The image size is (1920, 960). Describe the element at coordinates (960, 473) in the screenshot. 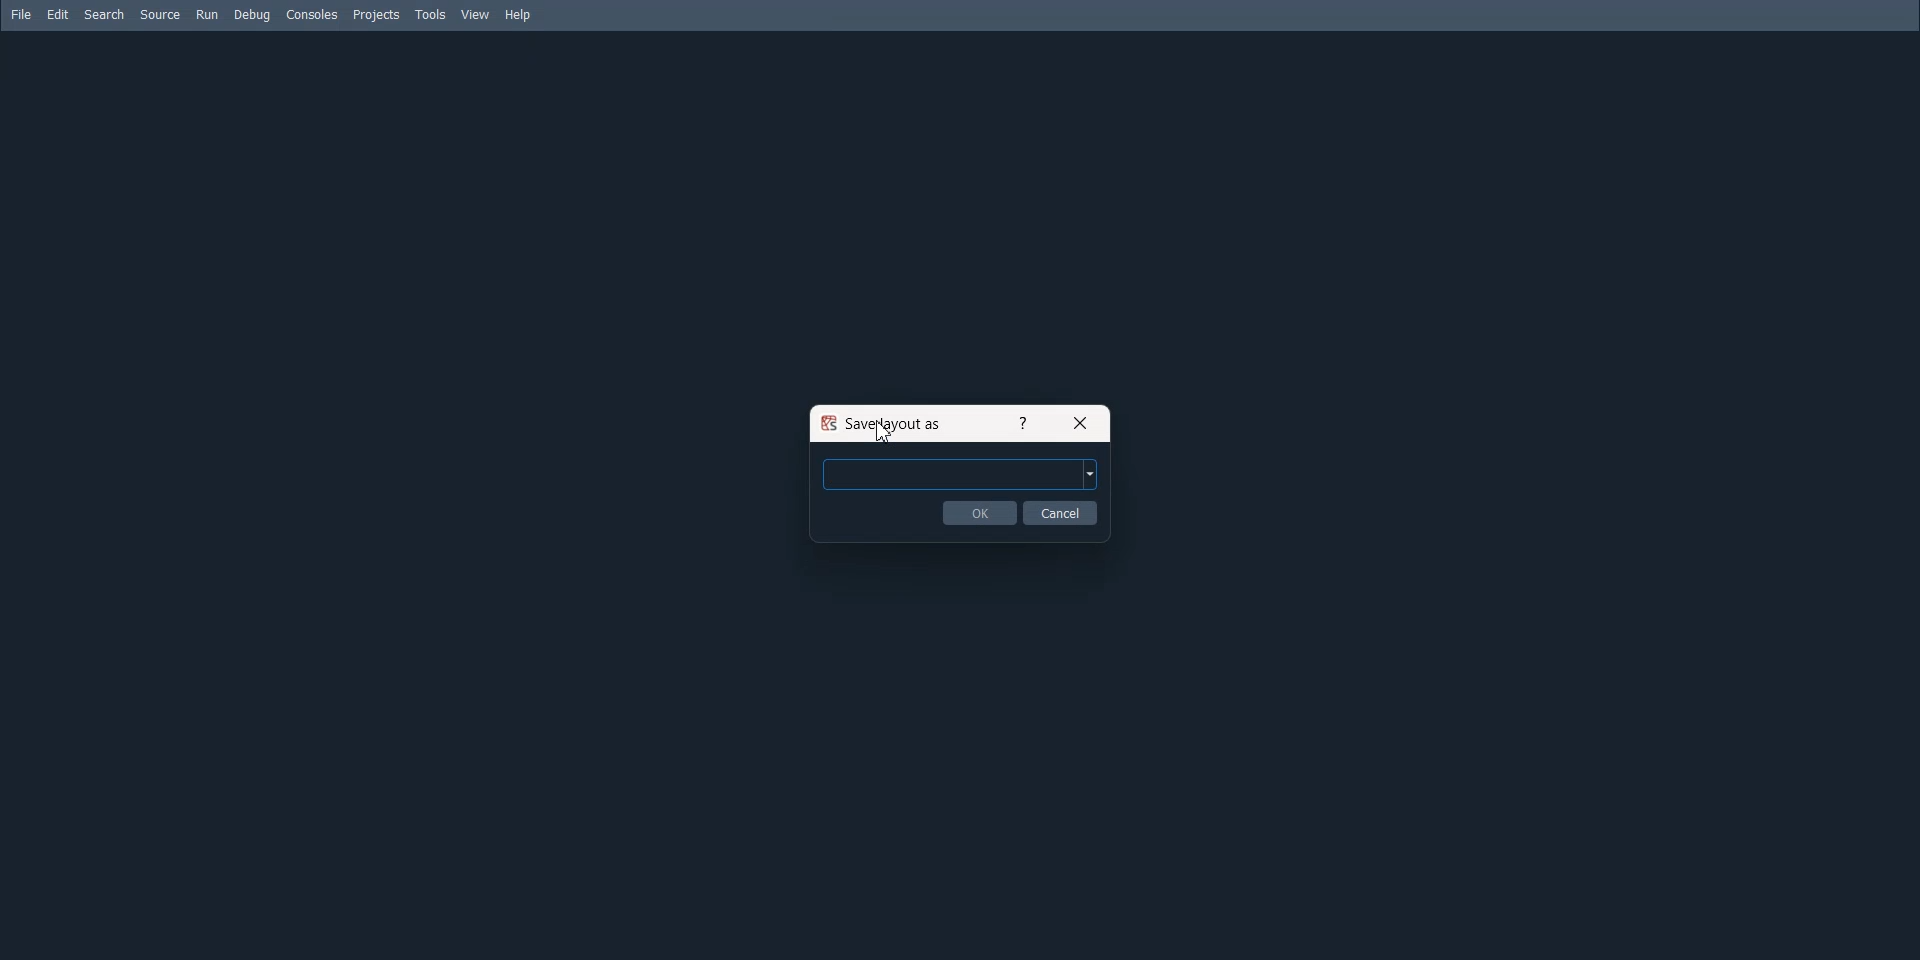

I see `Enter layout name` at that location.